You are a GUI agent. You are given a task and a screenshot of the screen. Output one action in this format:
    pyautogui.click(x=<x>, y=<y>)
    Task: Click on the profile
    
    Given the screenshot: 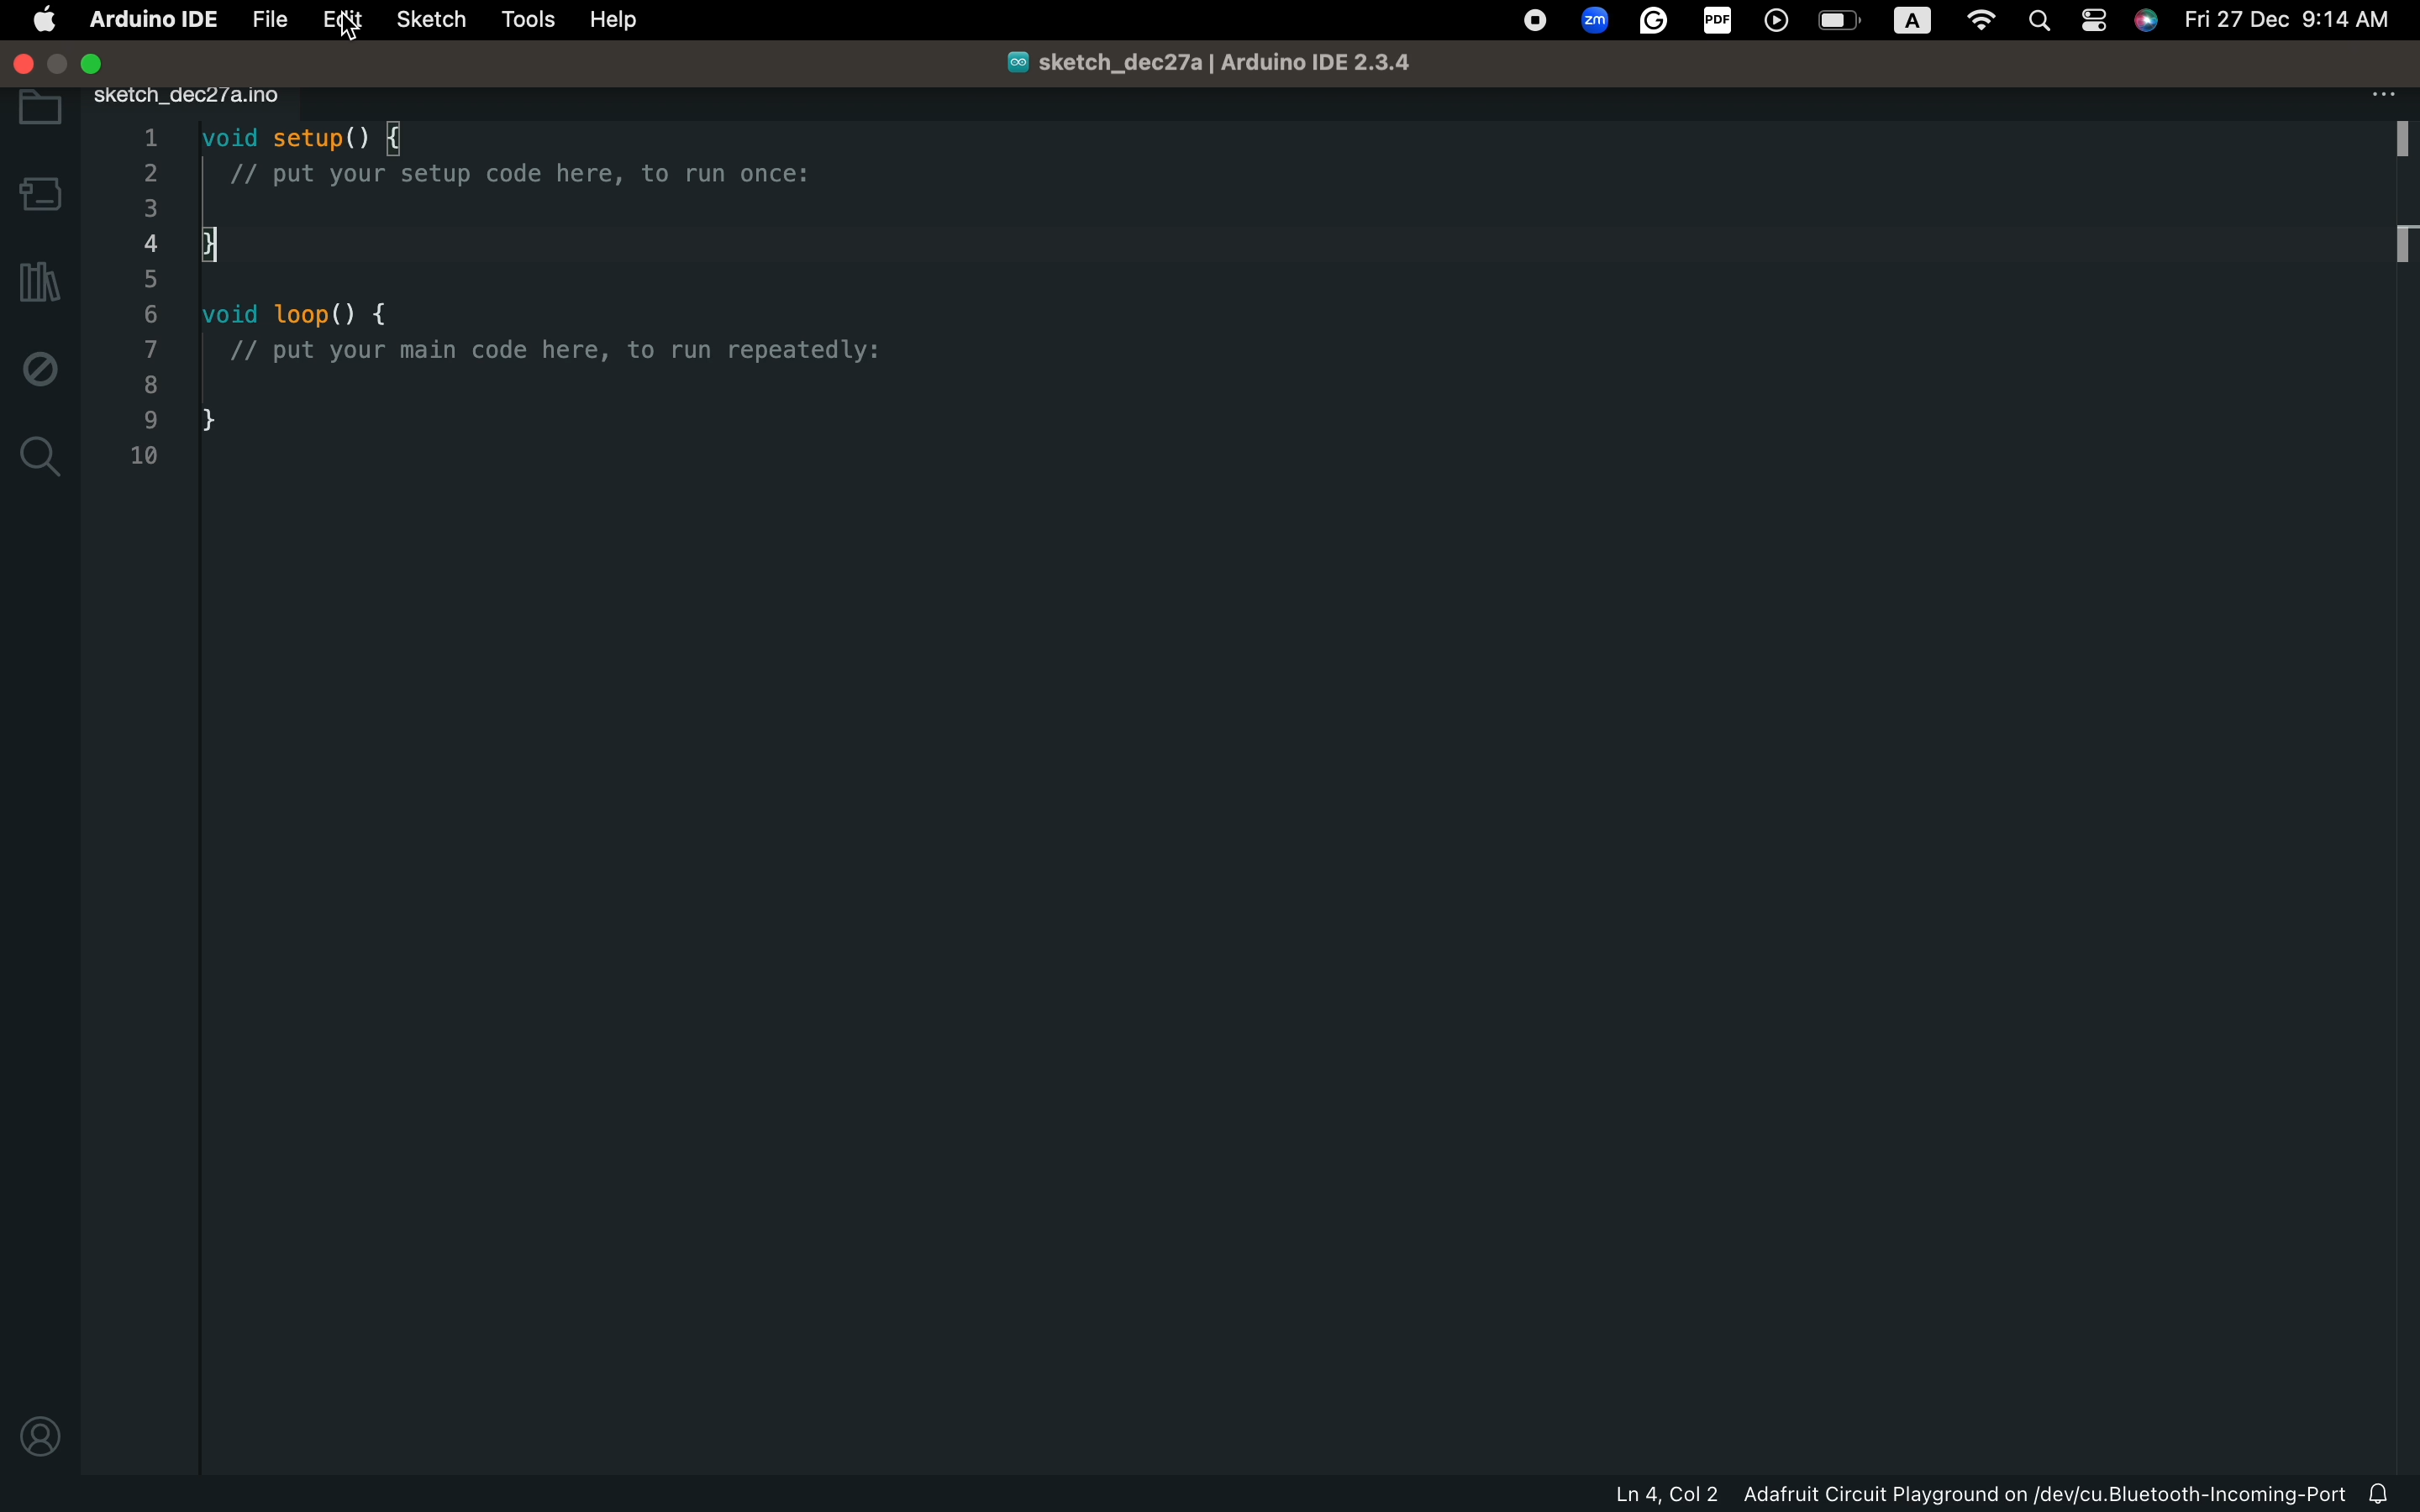 What is the action you would take?
    pyautogui.click(x=35, y=1439)
    